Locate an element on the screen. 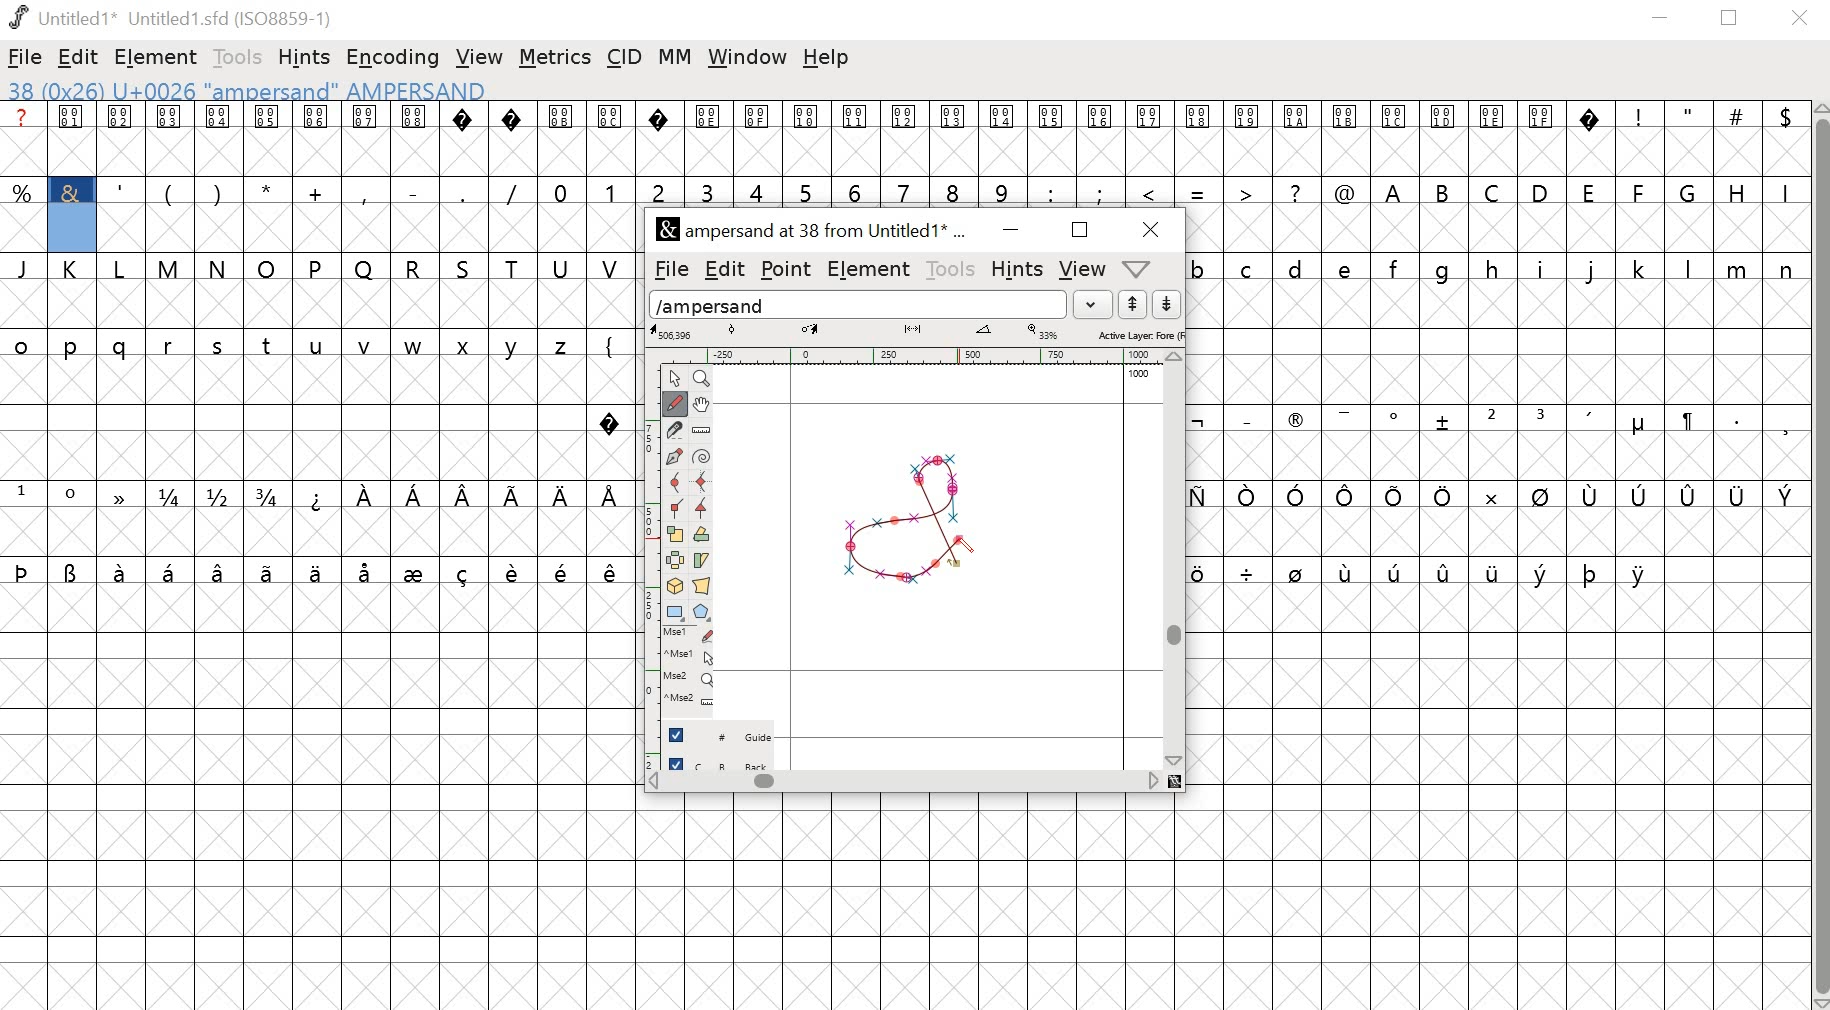 This screenshot has height=1010, width=1830. 38<2 ((Ix/B6)1LI+()6 ambper<canad AMPERSAND) is located at coordinates (245, 90).